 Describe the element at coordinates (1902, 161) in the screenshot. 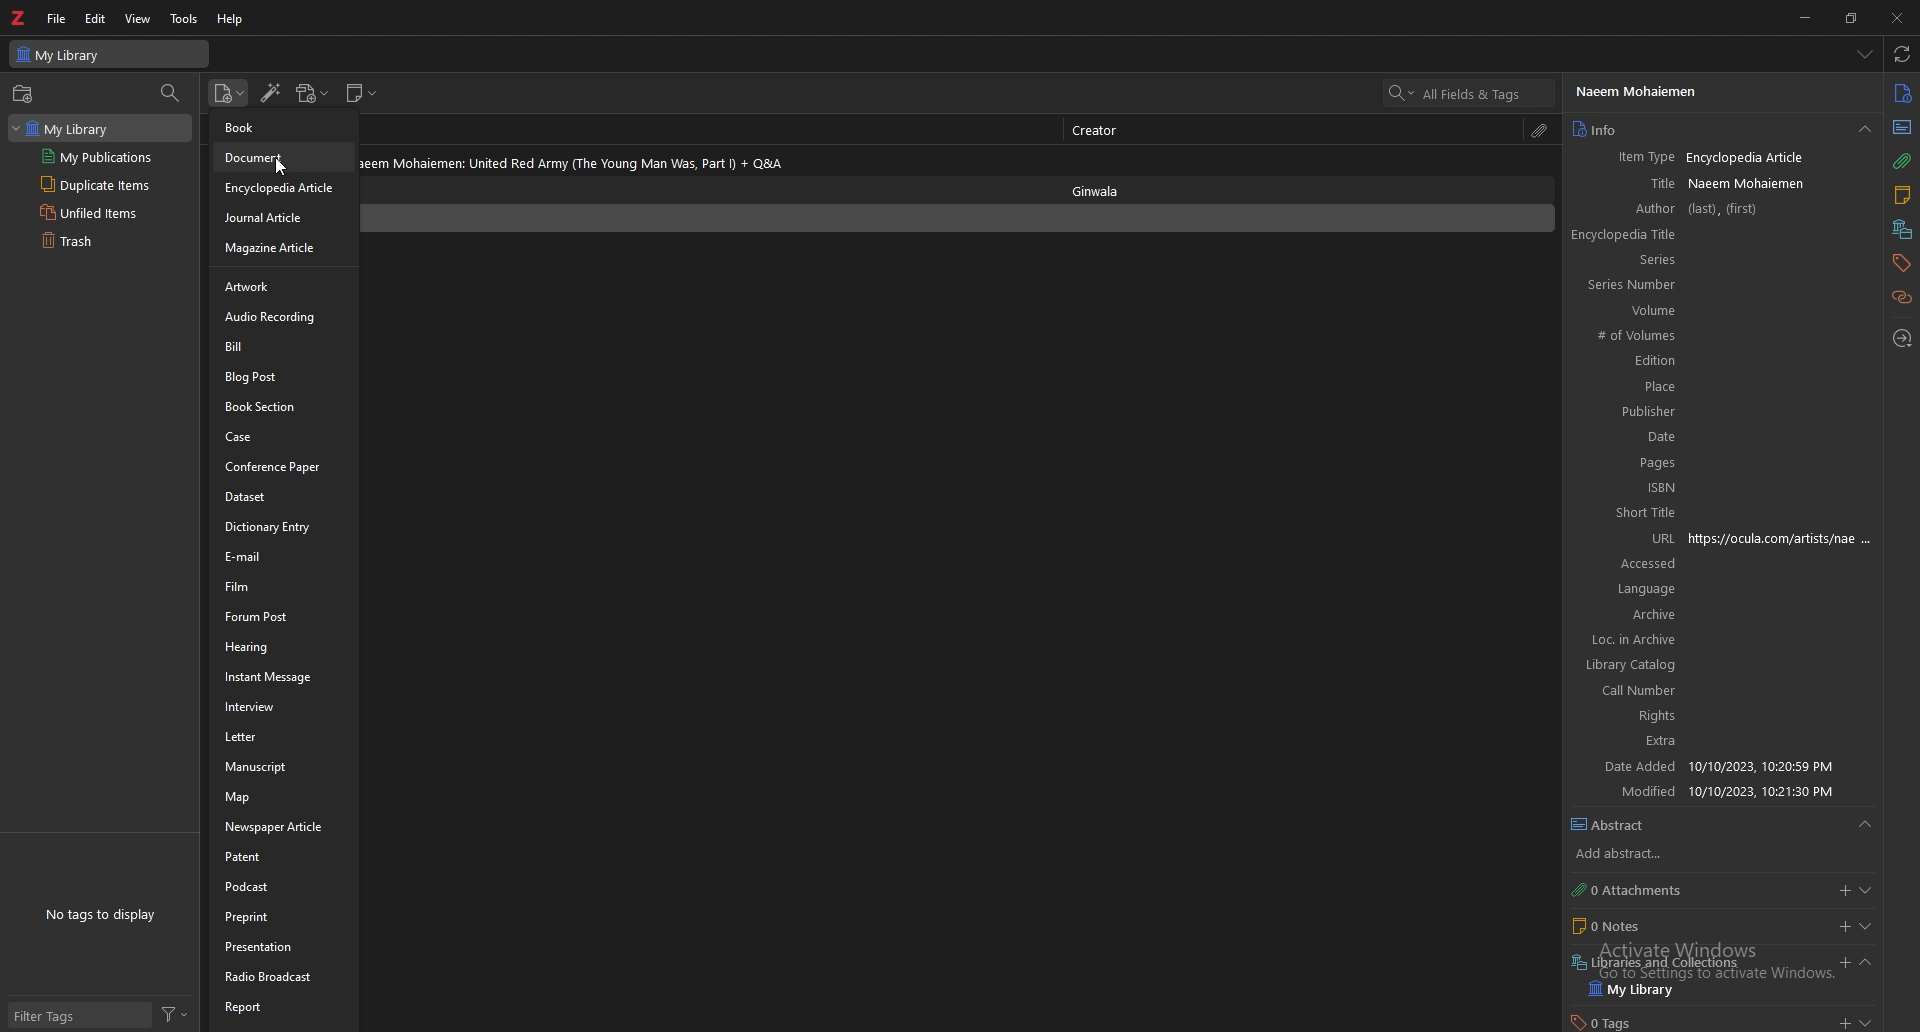

I see `attachments` at that location.